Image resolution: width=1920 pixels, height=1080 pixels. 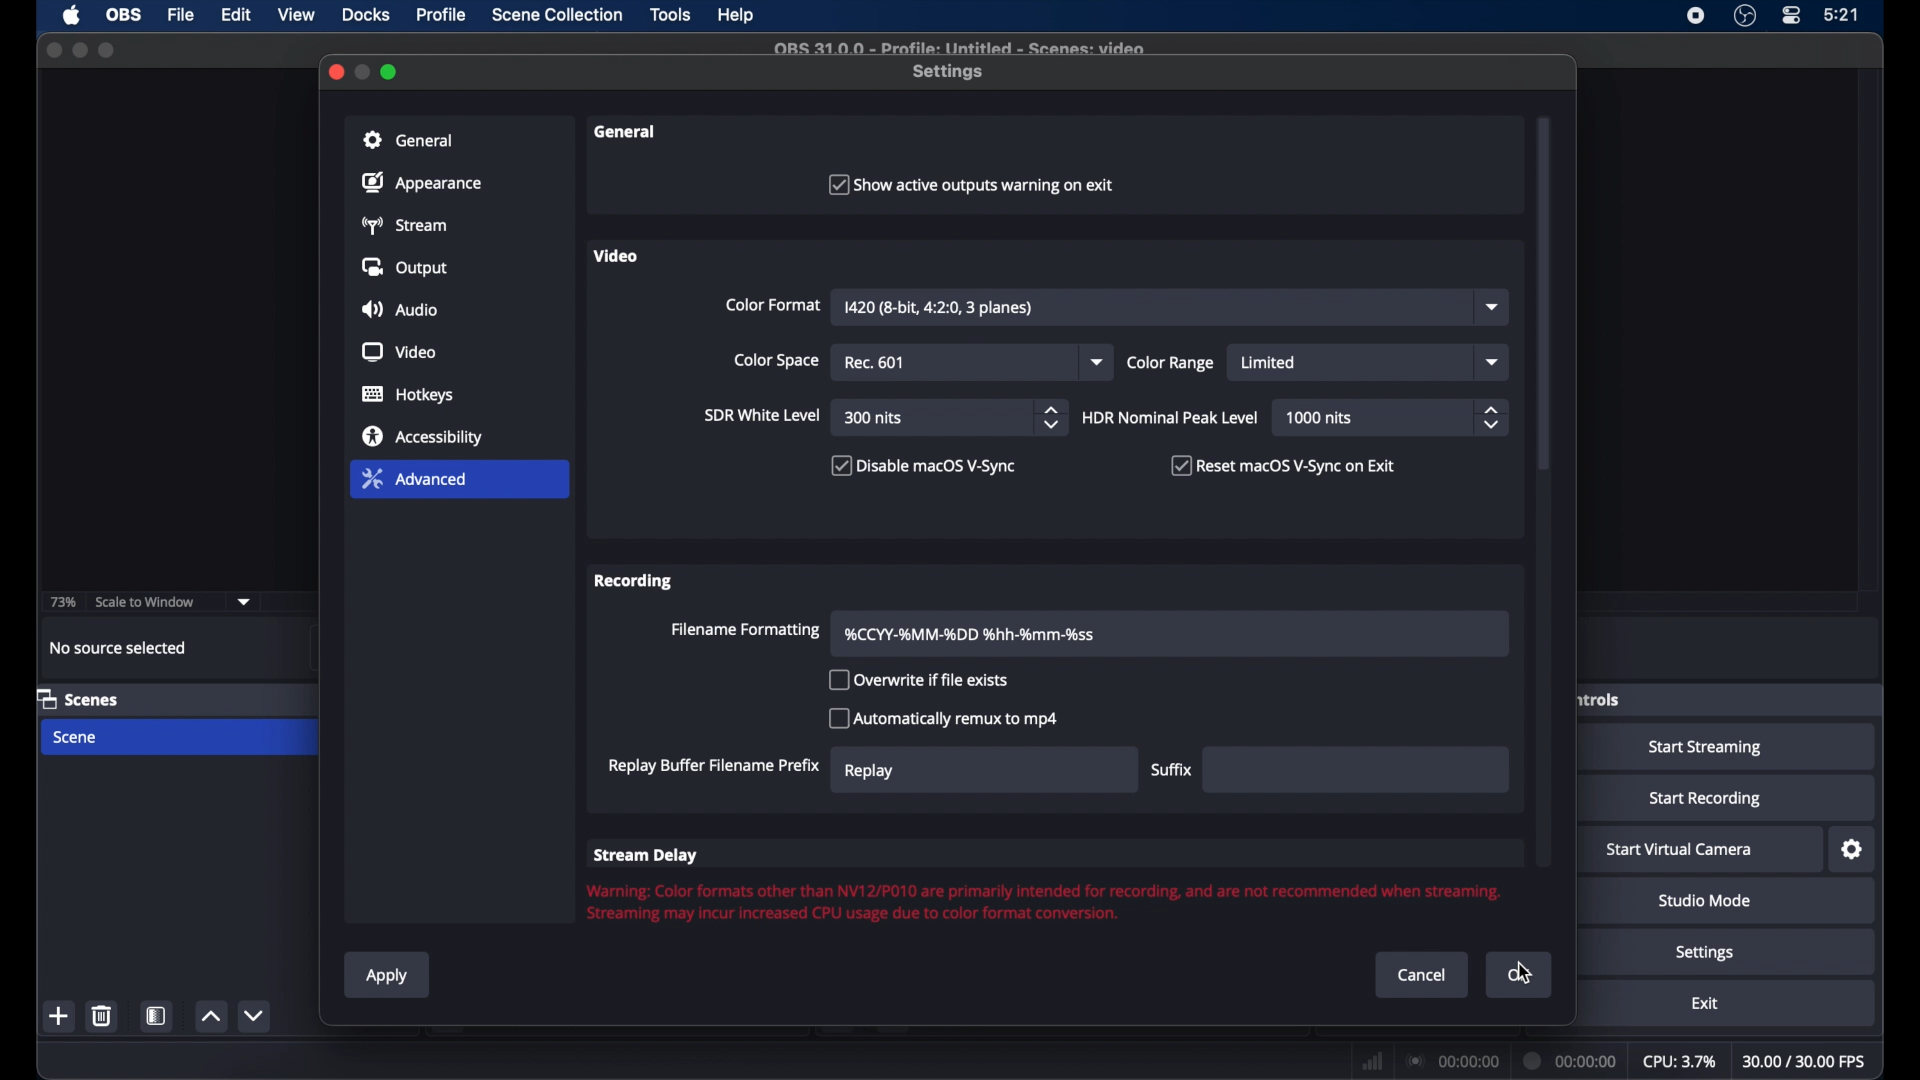 I want to click on time, so click(x=1843, y=15).